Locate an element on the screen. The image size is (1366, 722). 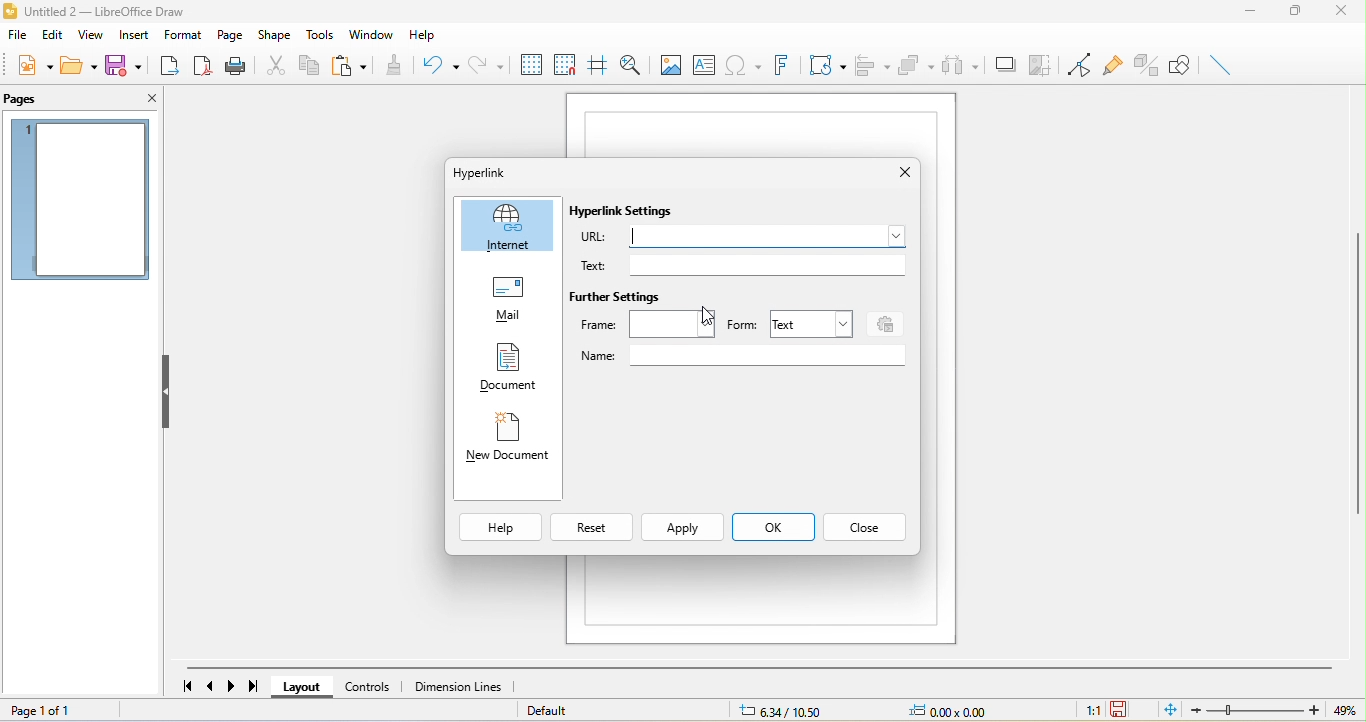
dimension line is located at coordinates (460, 688).